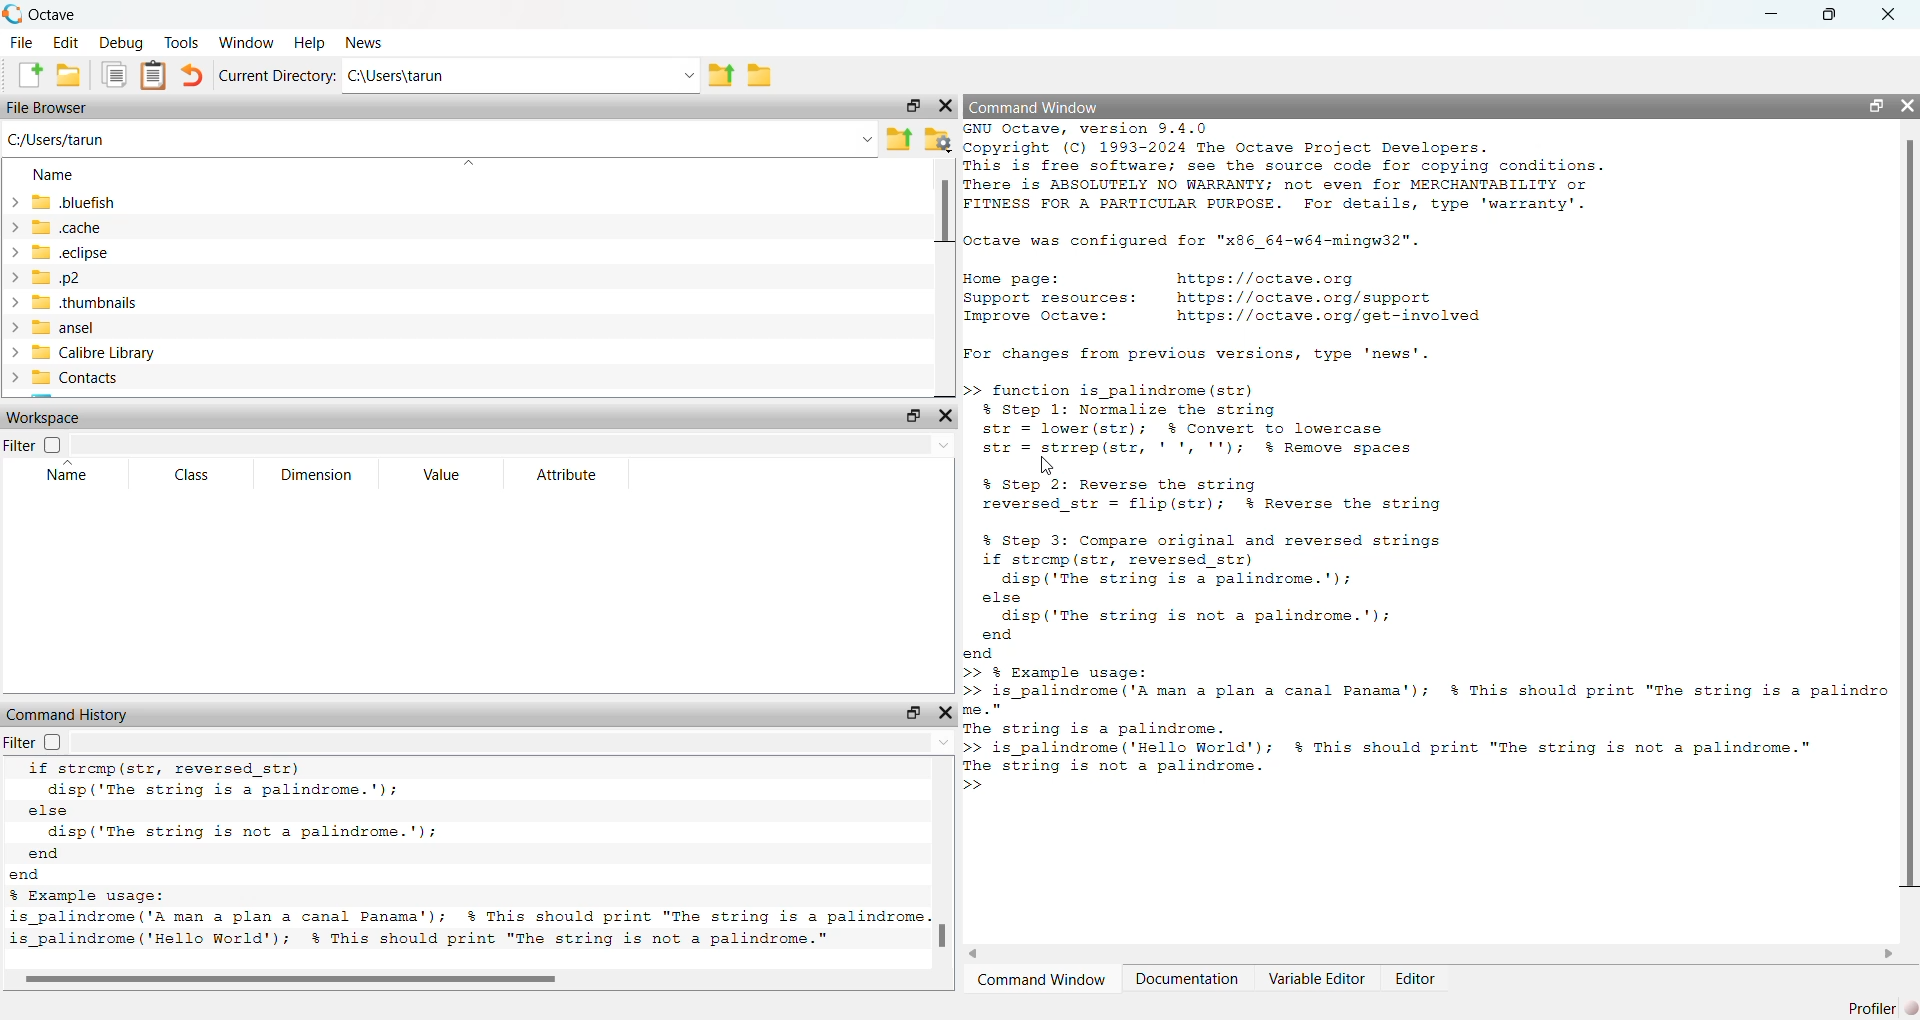 The height and width of the screenshot is (1020, 1920). Describe the element at coordinates (1043, 979) in the screenshot. I see `command window` at that location.